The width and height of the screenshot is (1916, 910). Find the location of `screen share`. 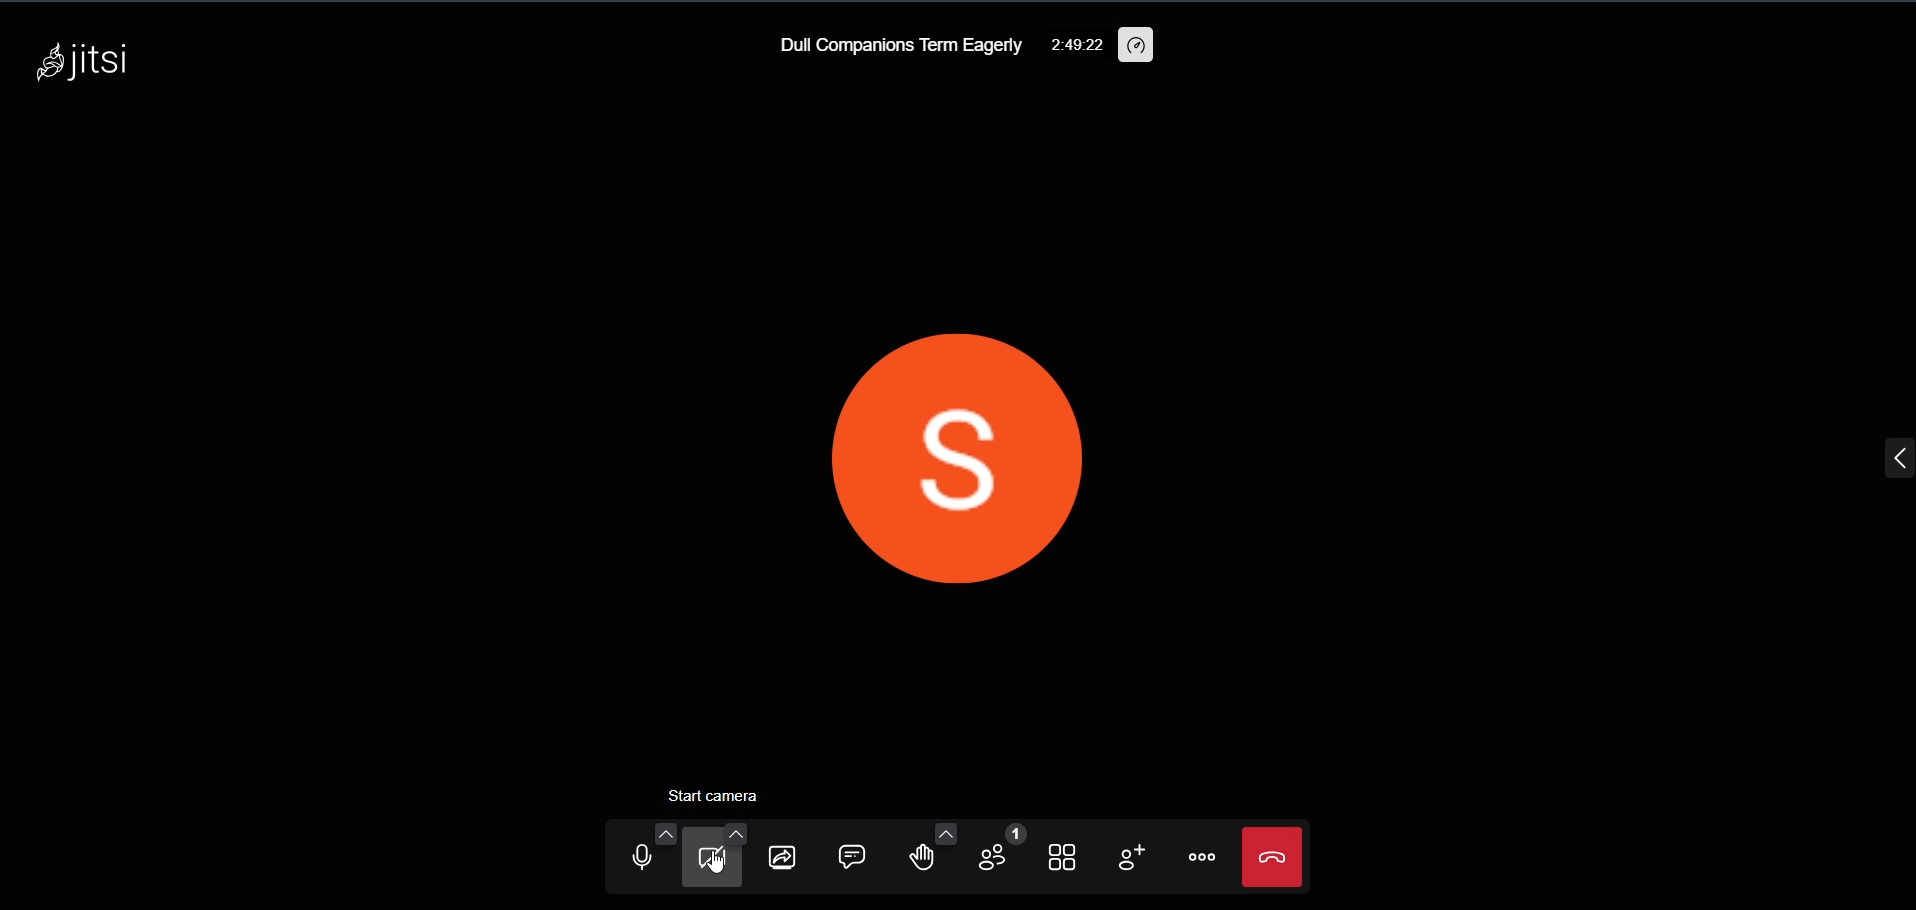

screen share is located at coordinates (782, 855).